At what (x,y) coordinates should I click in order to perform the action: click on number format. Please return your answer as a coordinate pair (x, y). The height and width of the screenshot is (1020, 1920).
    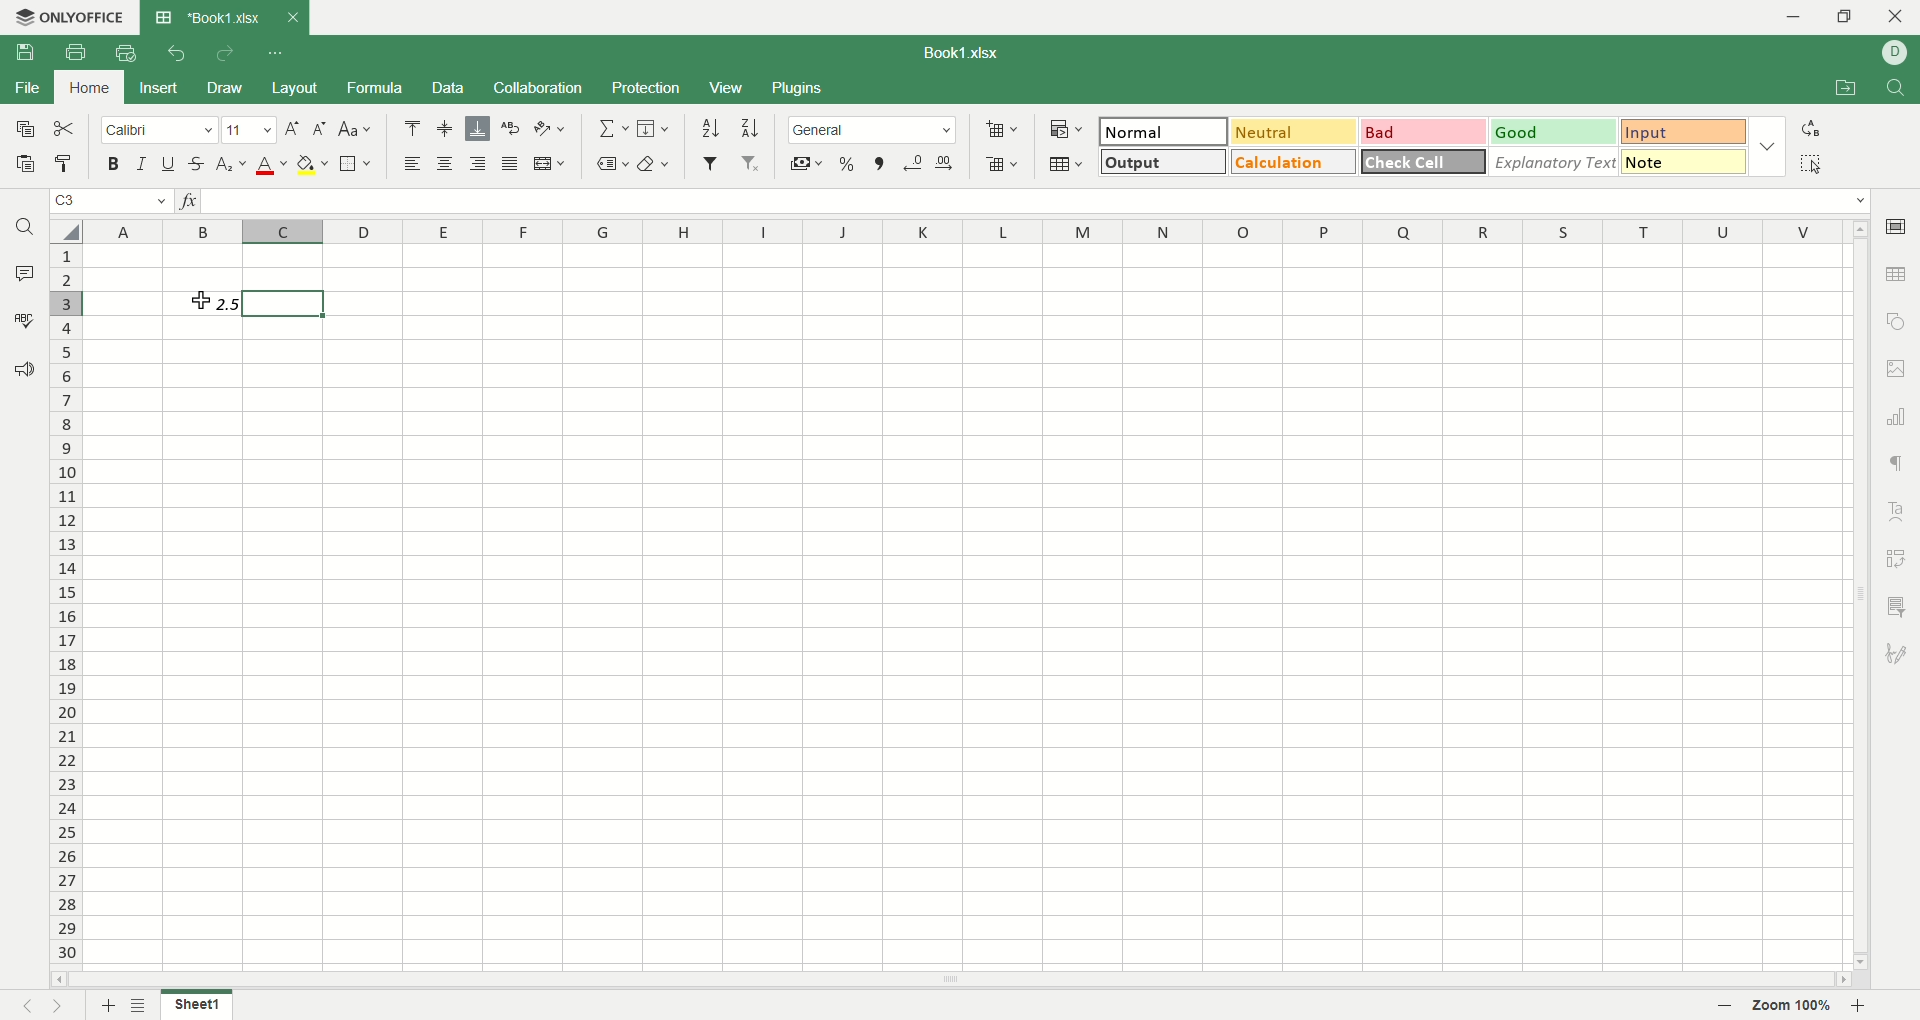
    Looking at the image, I should click on (871, 128).